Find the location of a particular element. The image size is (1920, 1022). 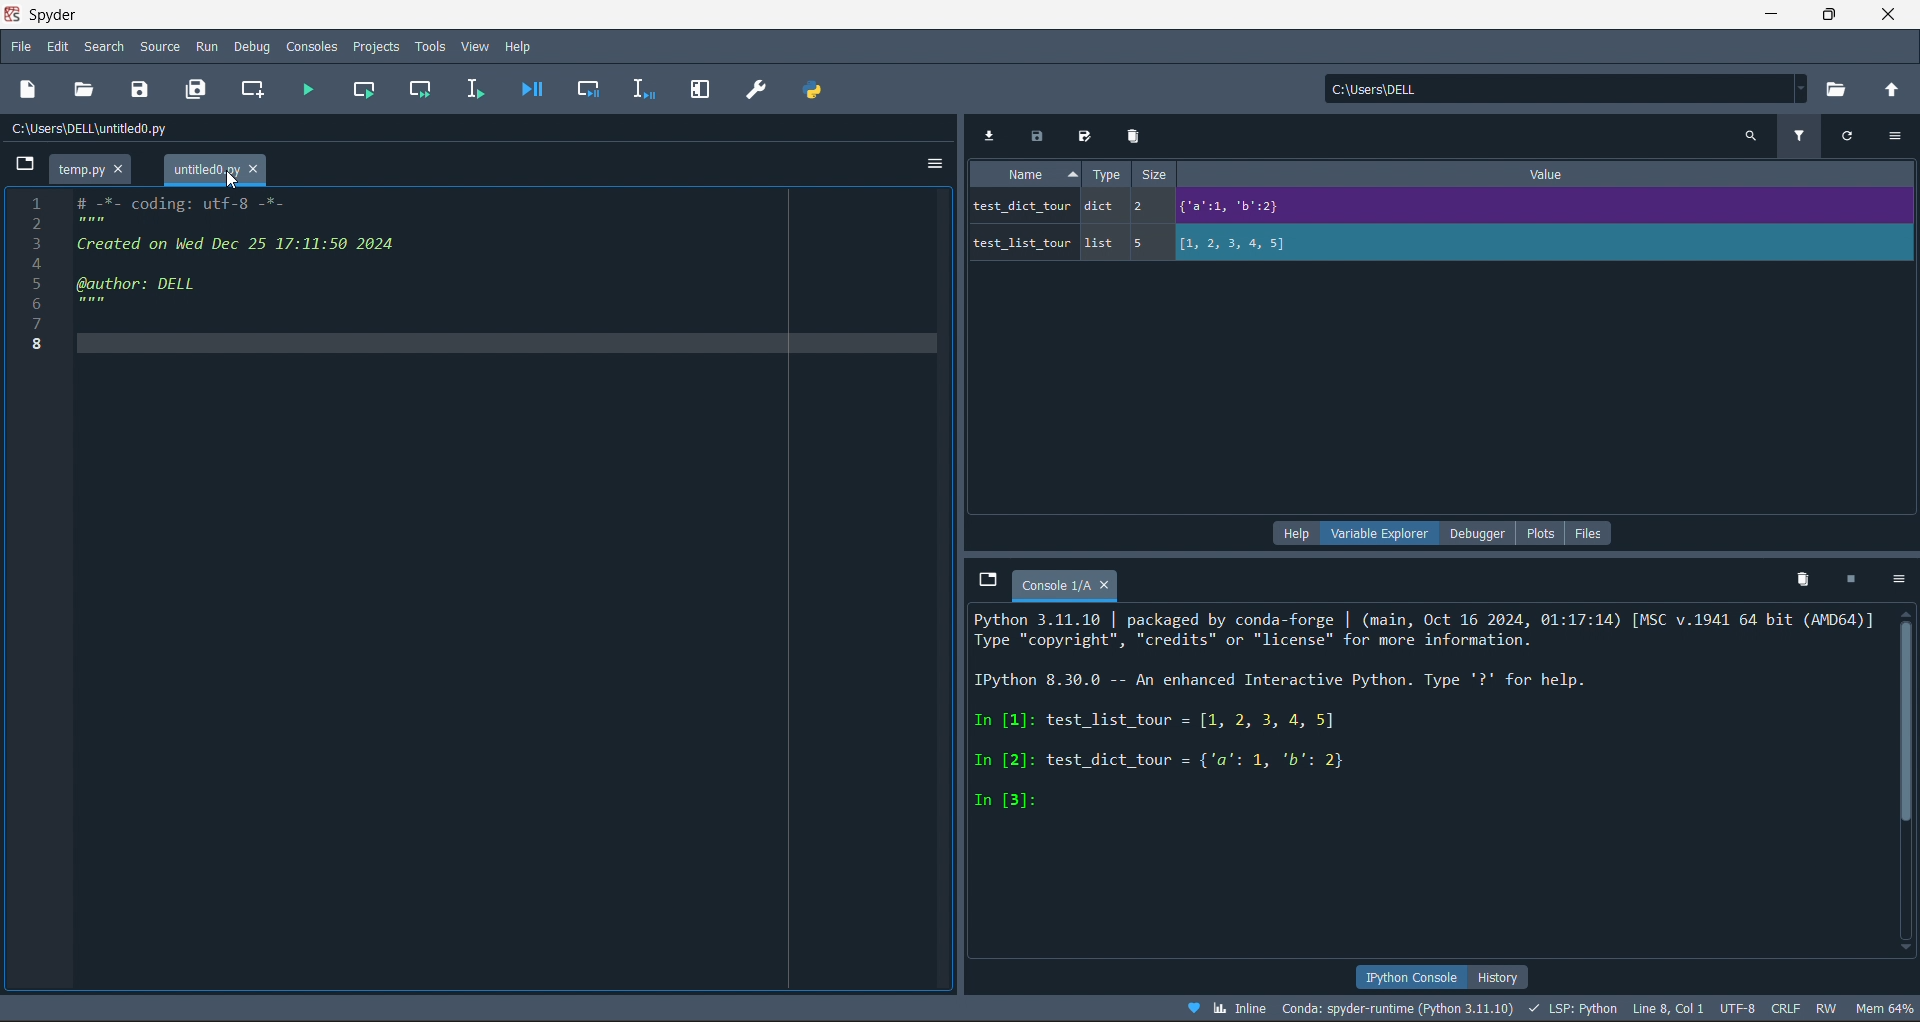

file is located at coordinates (19, 48).